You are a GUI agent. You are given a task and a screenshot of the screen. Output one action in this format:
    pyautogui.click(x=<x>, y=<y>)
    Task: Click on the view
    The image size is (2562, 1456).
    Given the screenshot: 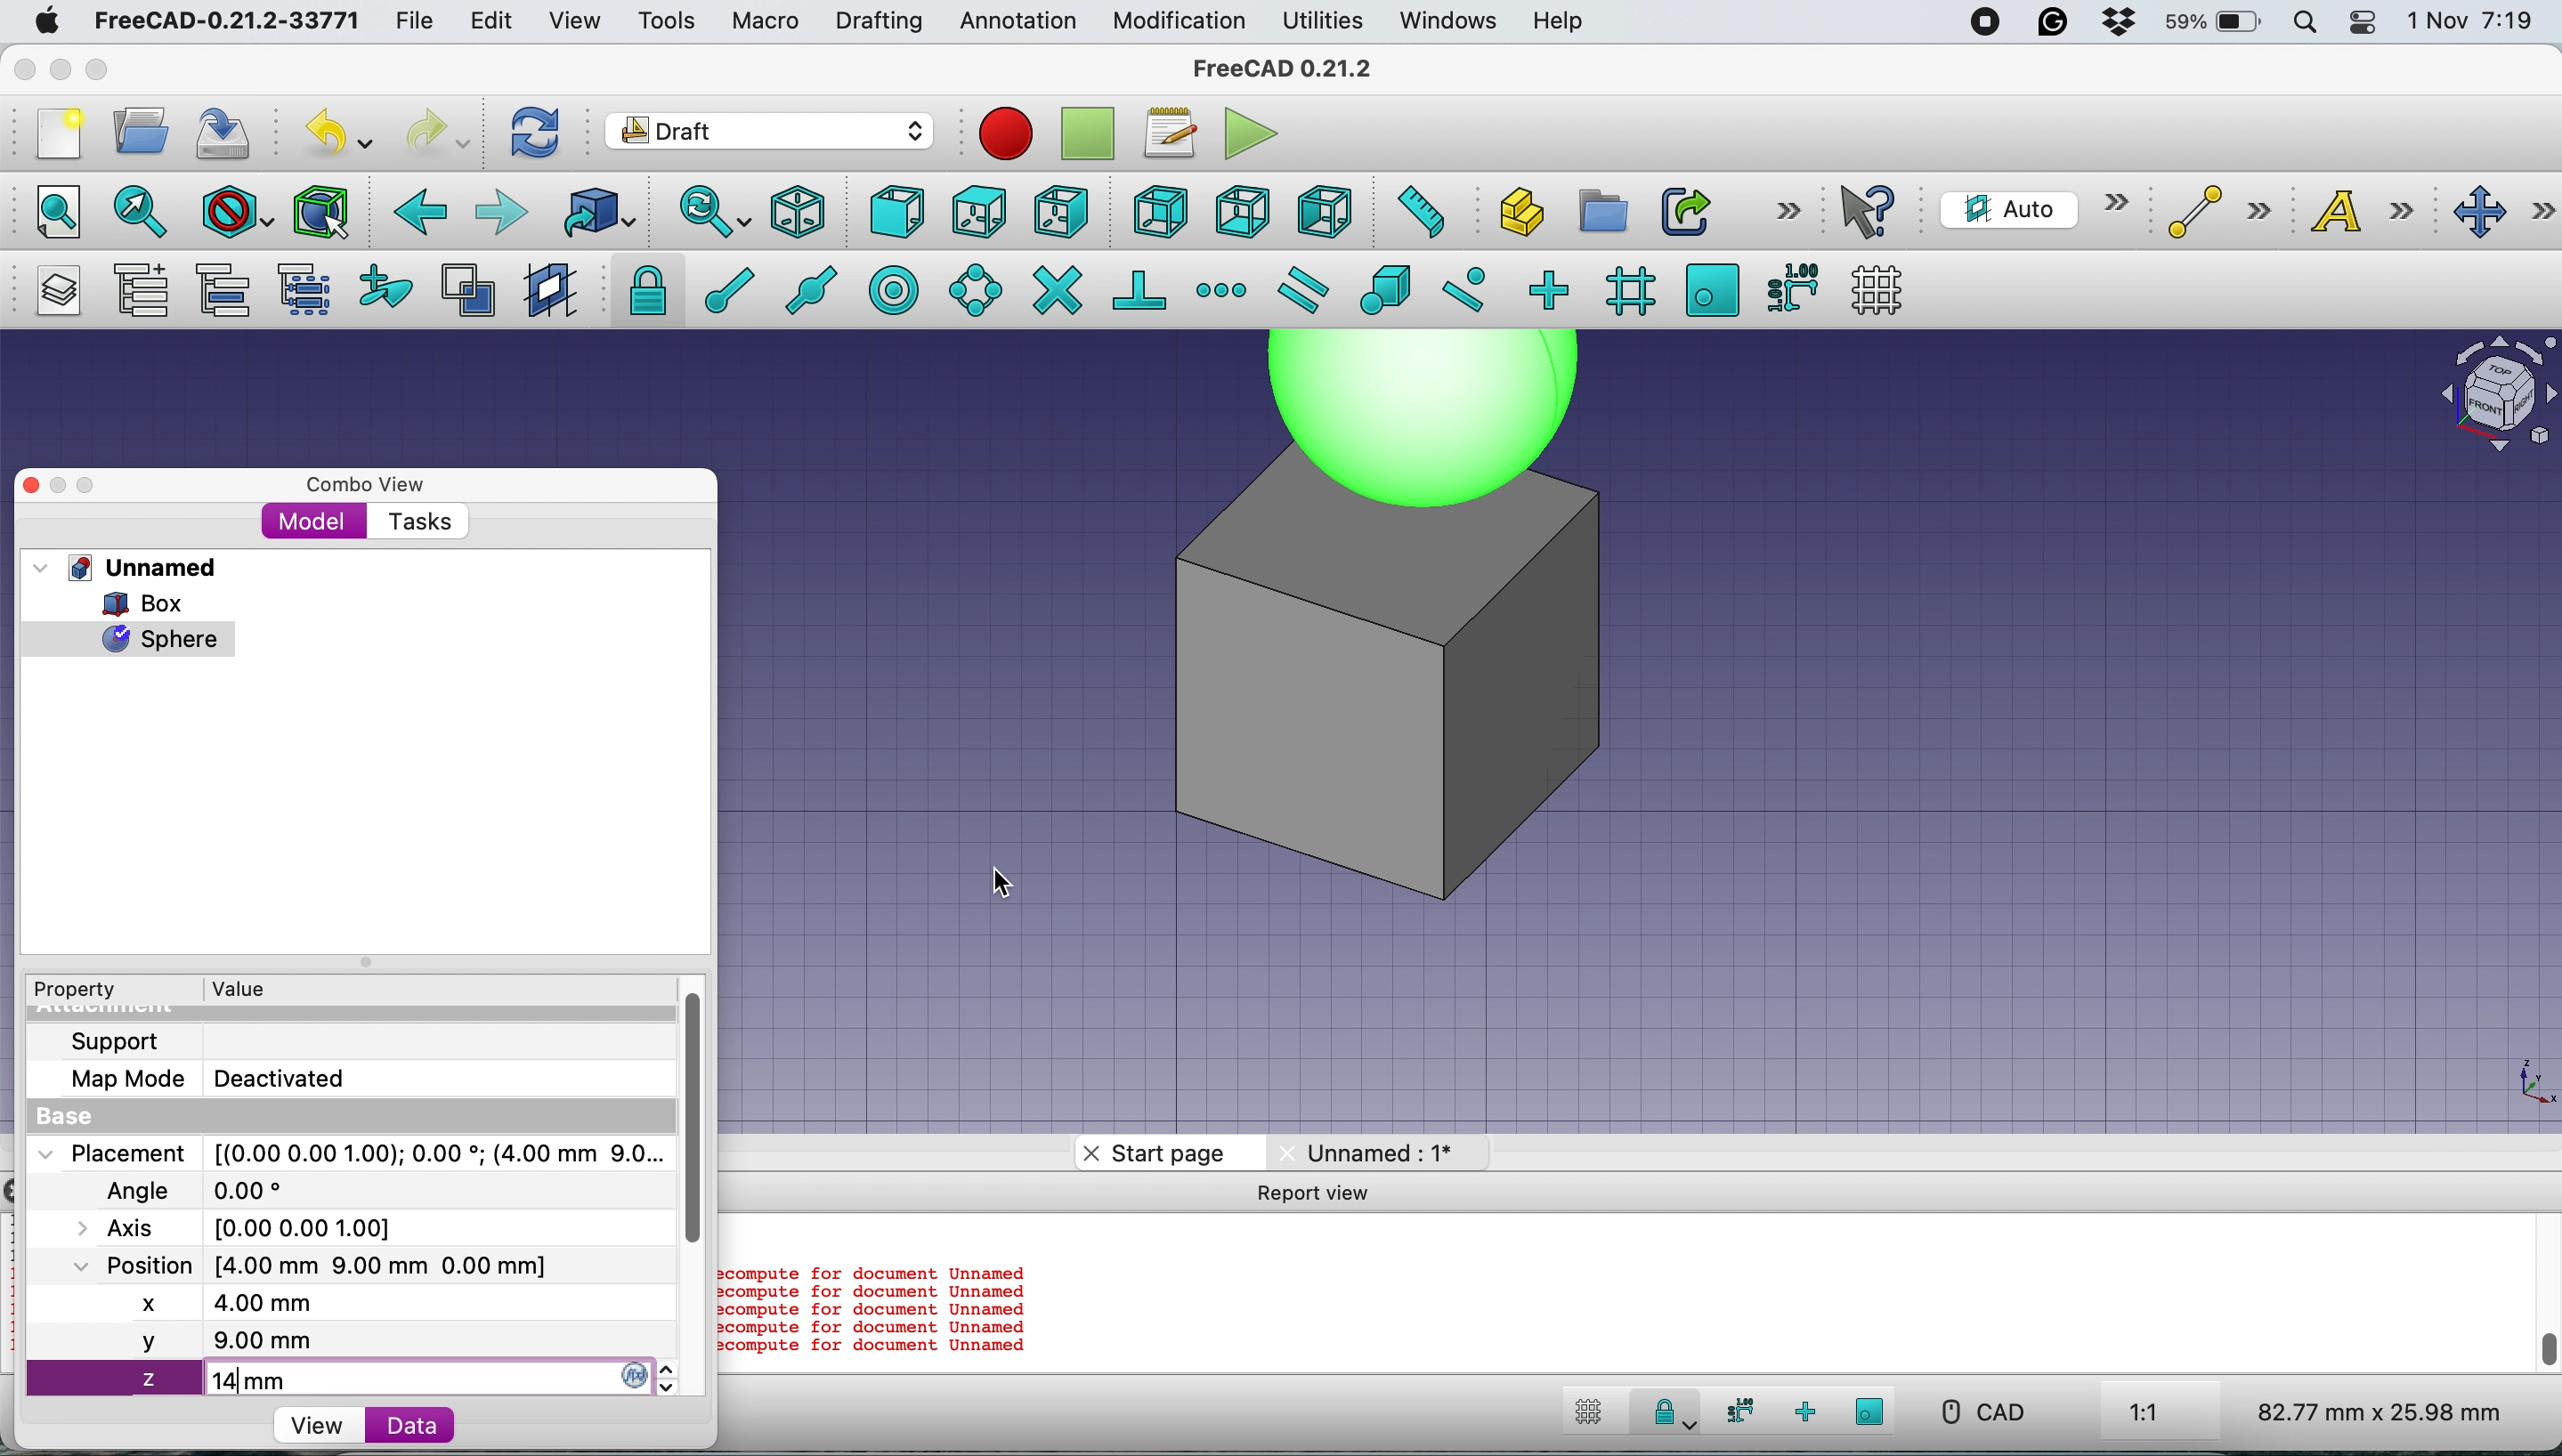 What is the action you would take?
    pyautogui.click(x=583, y=21)
    